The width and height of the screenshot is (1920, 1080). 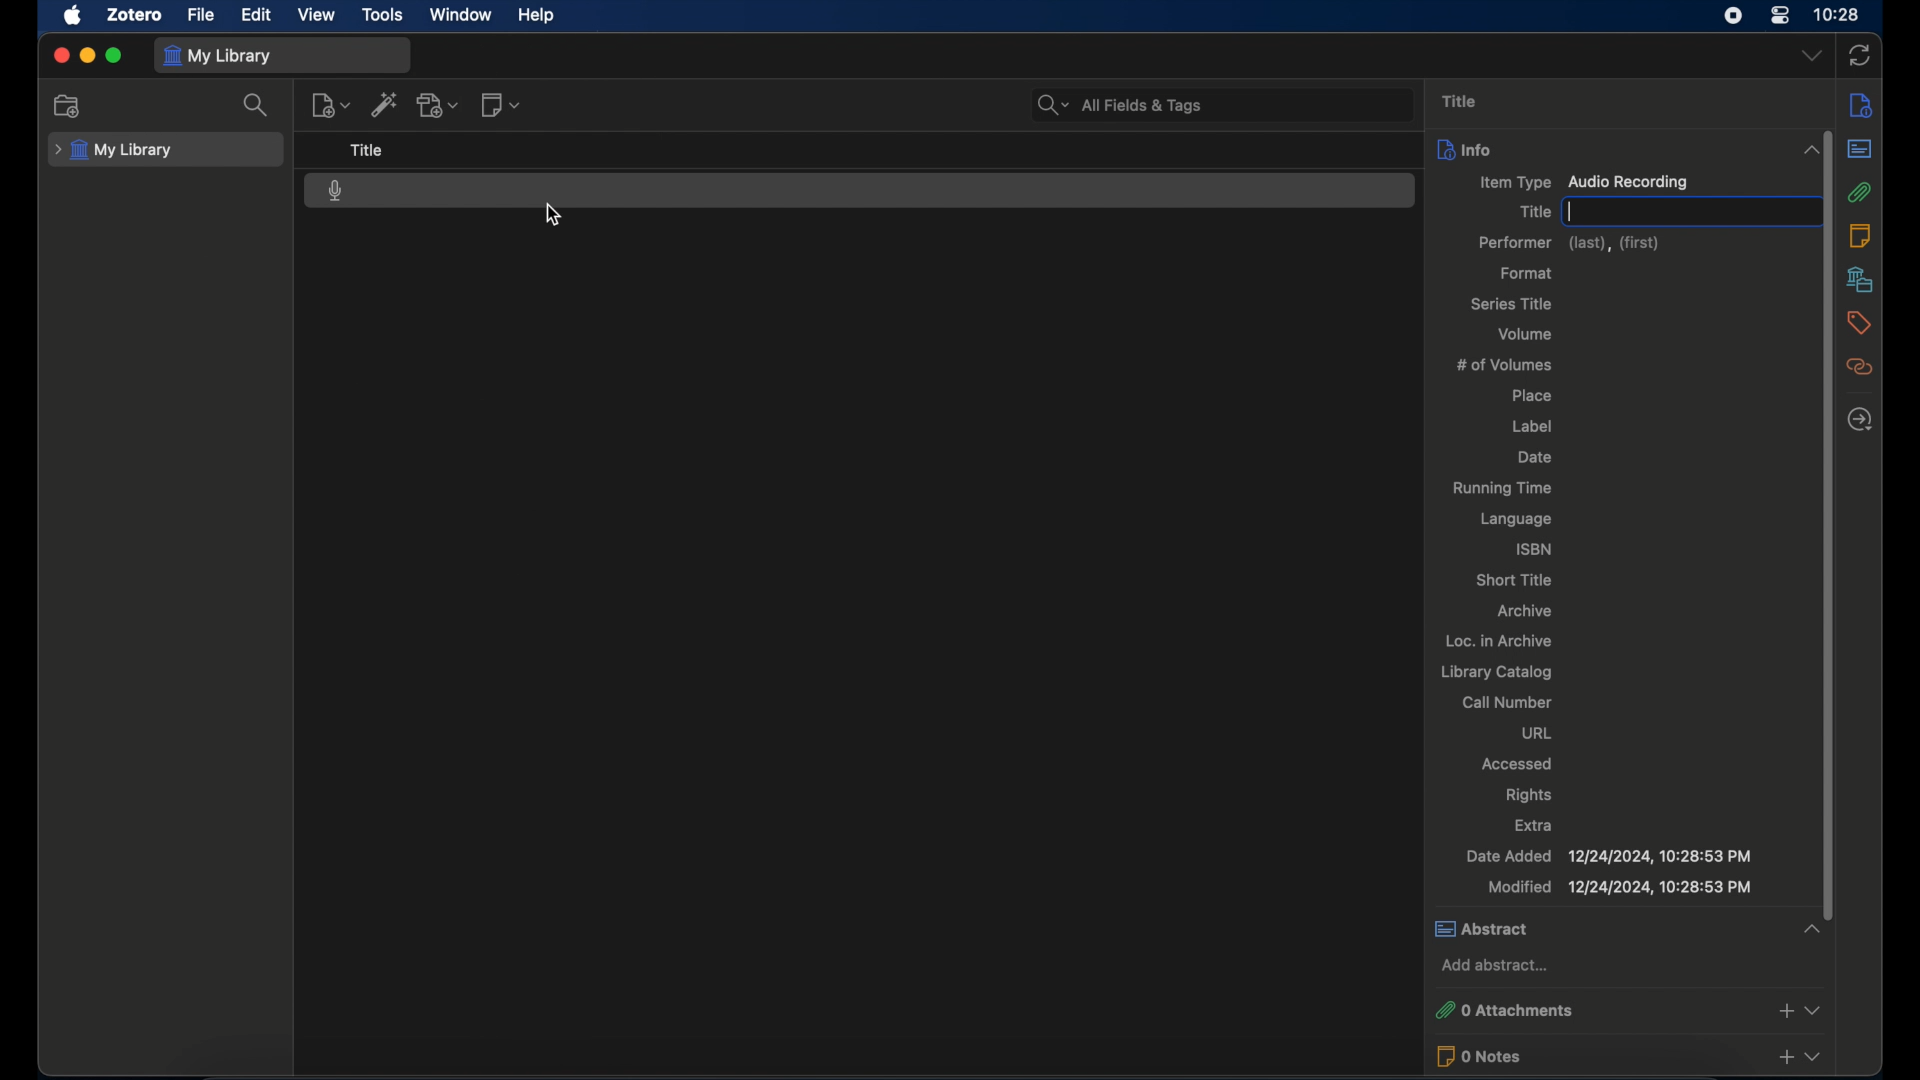 What do you see at coordinates (1630, 1008) in the screenshot?
I see `0 attachments` at bounding box center [1630, 1008].